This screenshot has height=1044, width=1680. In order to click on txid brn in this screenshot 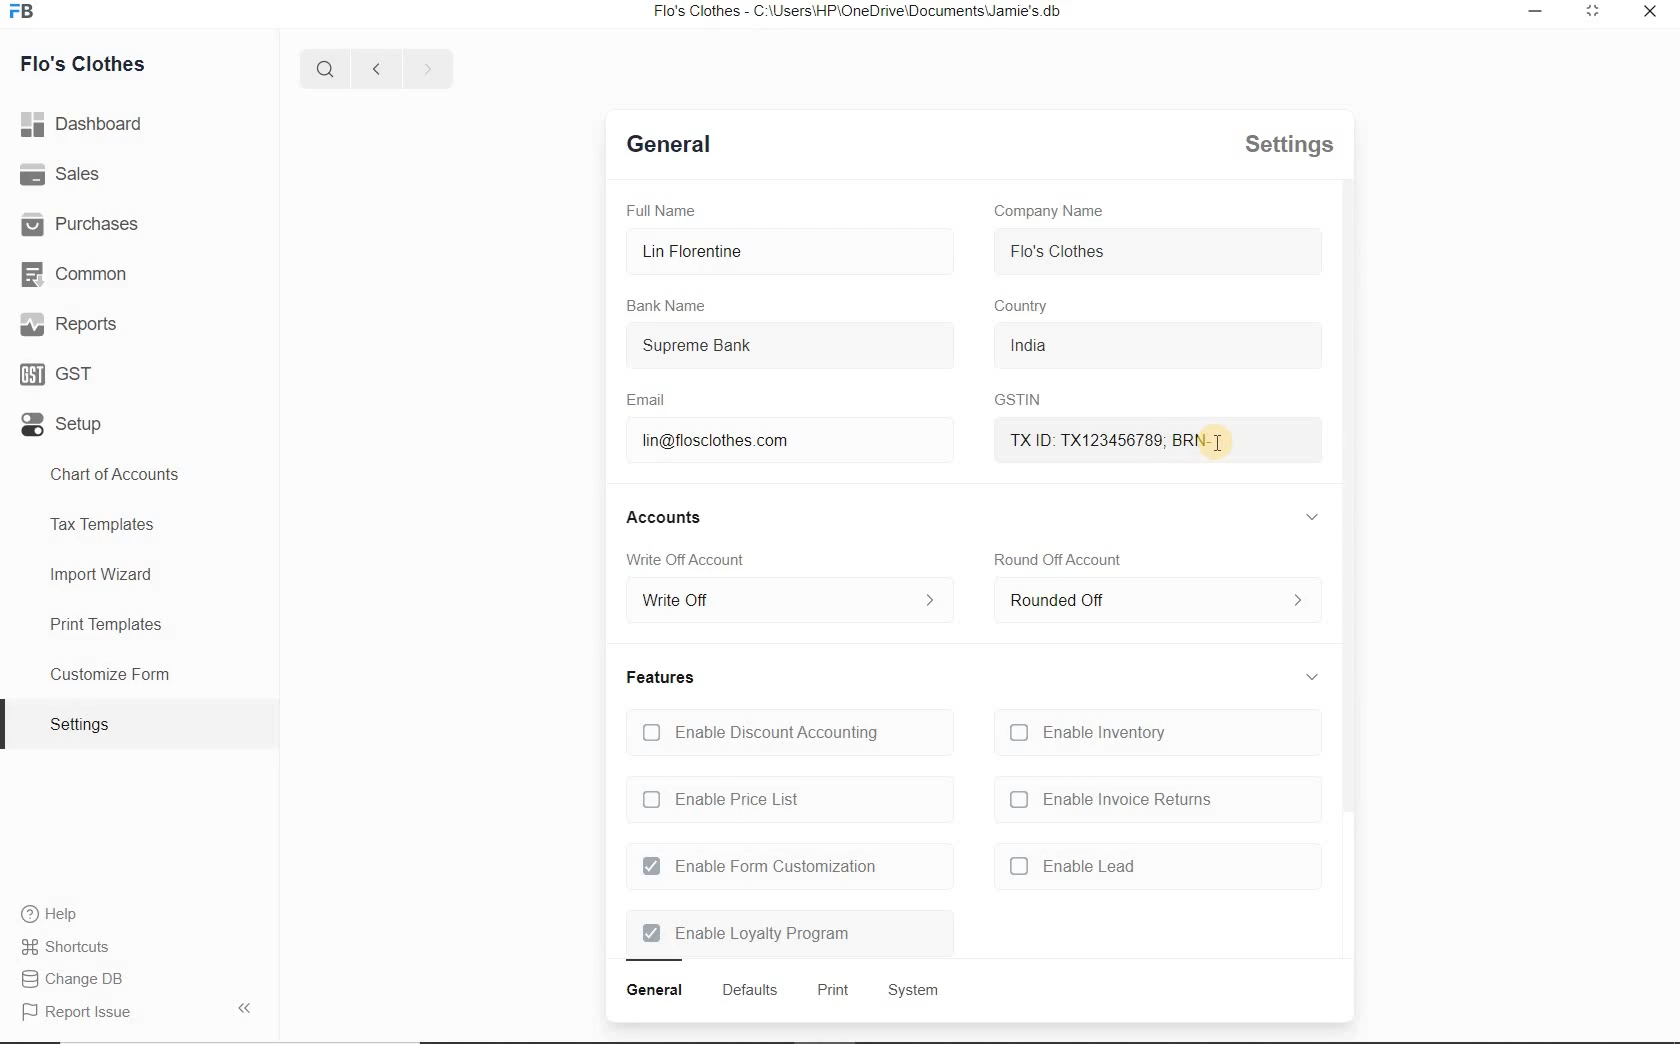, I will do `click(1141, 438)`.